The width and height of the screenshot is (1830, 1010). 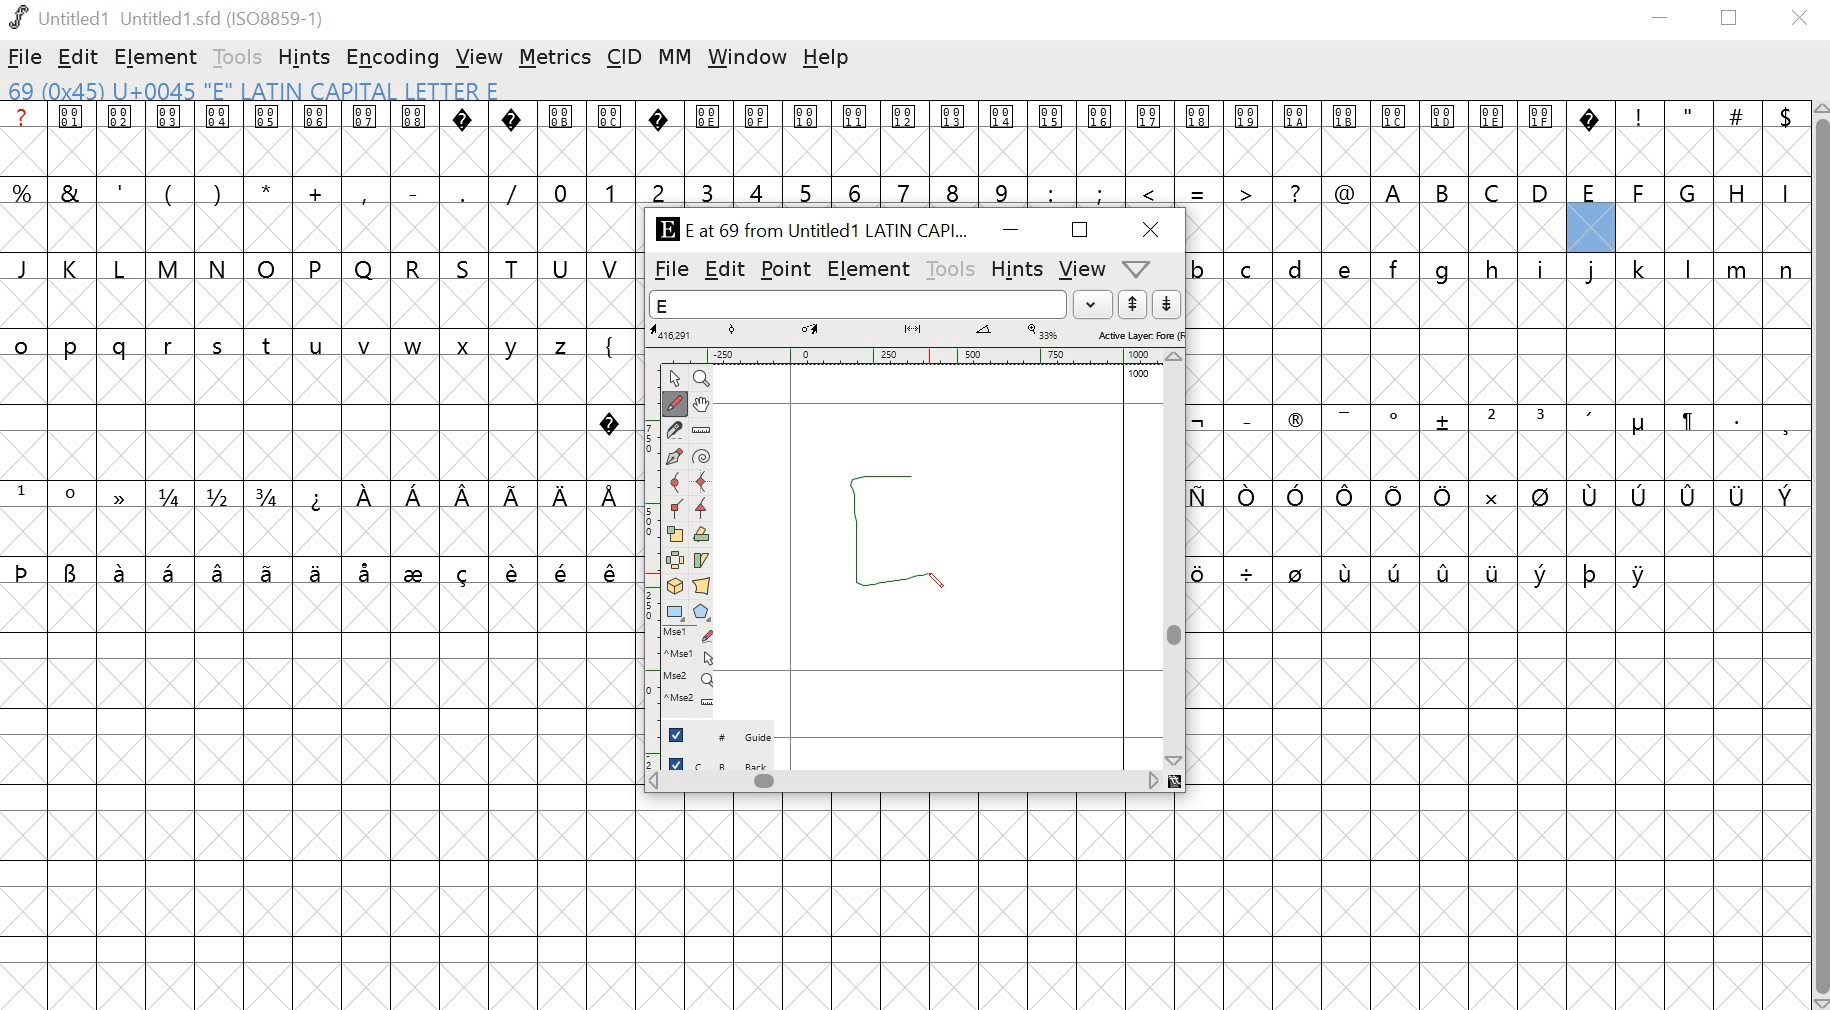 What do you see at coordinates (1496, 266) in the screenshot?
I see `lowercase alphabets` at bounding box center [1496, 266].